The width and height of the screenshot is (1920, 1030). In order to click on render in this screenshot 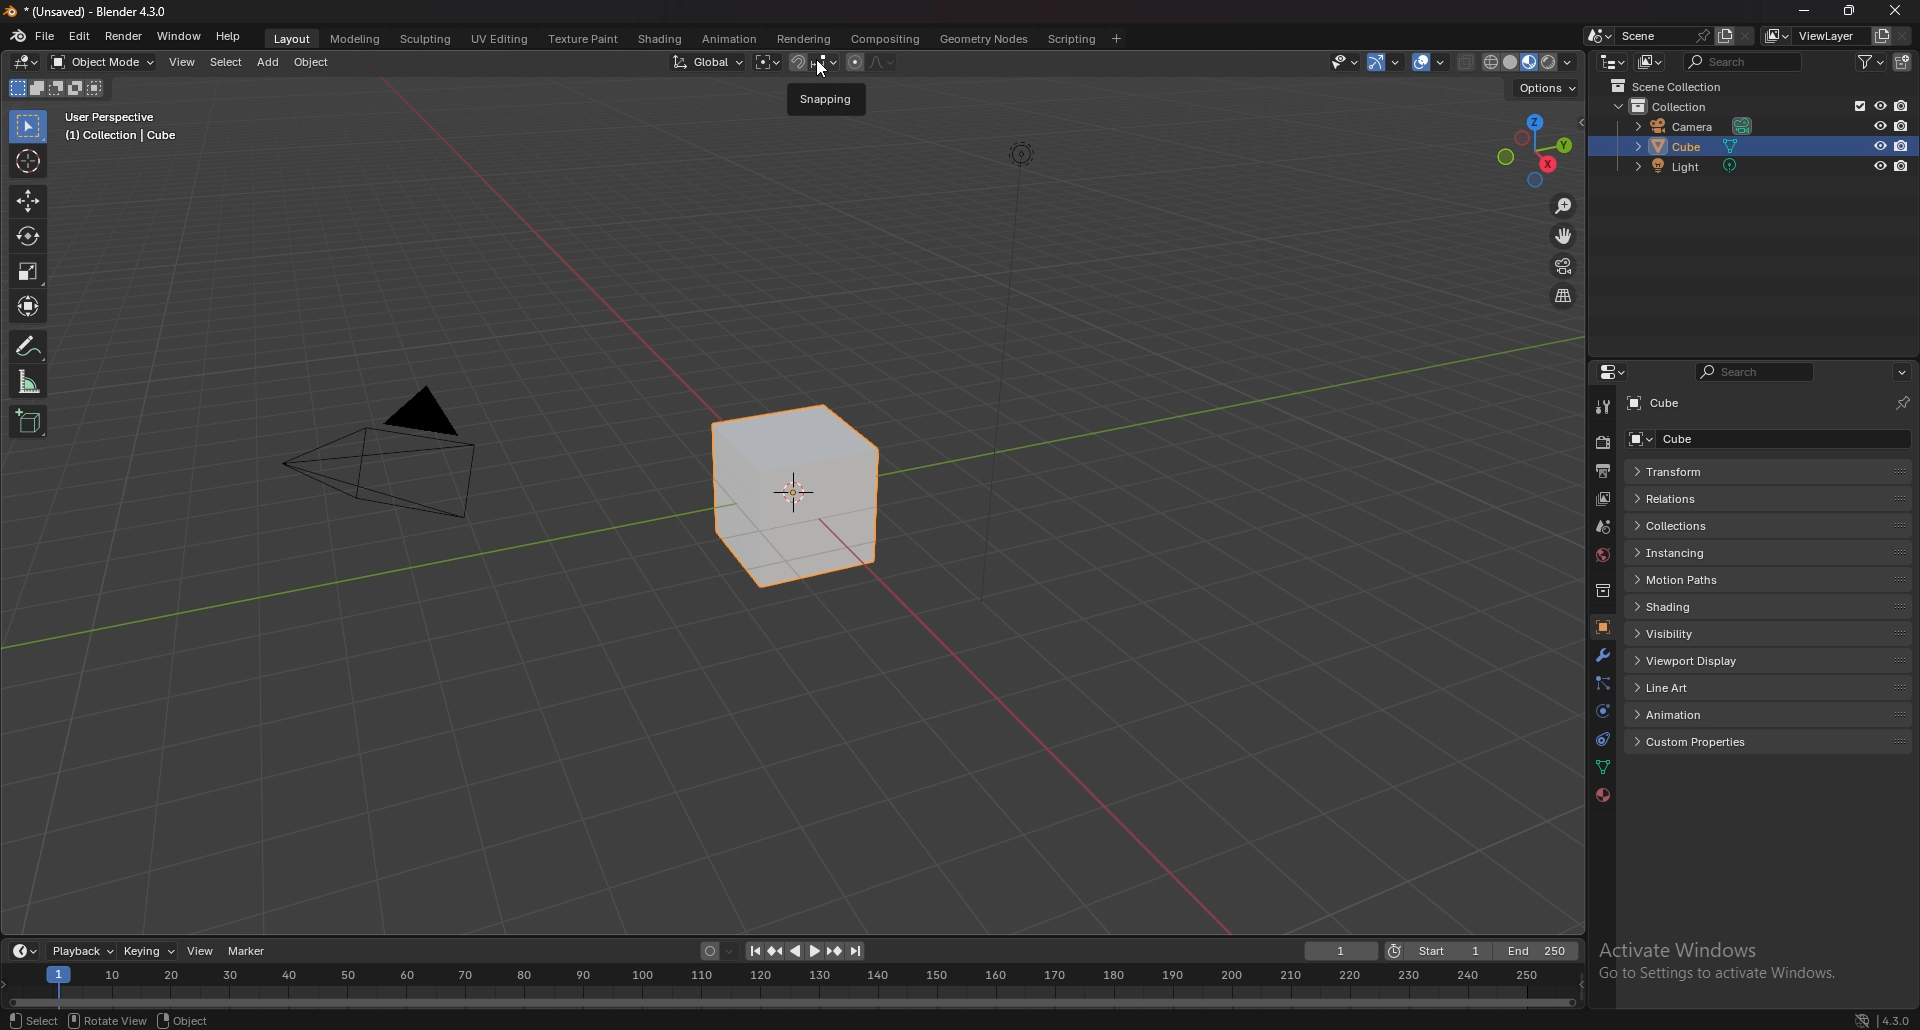, I will do `click(123, 37)`.